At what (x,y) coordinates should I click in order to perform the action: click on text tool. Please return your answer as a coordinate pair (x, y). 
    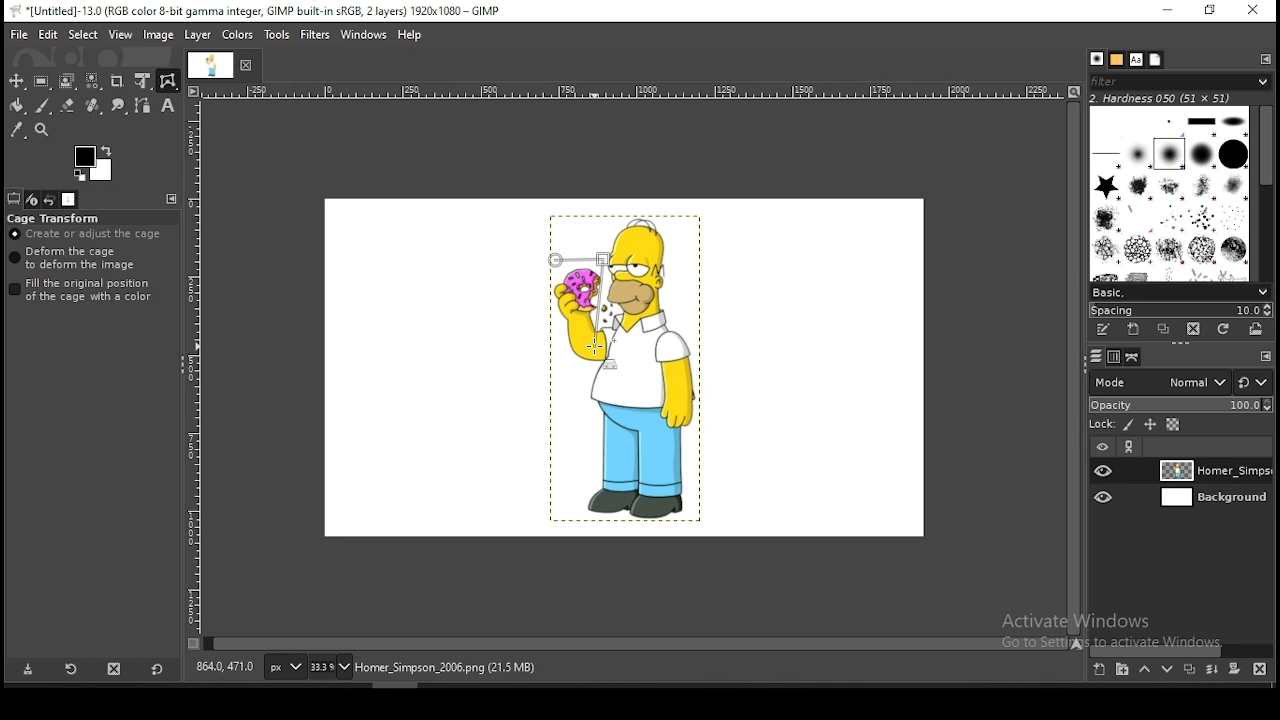
    Looking at the image, I should click on (167, 106).